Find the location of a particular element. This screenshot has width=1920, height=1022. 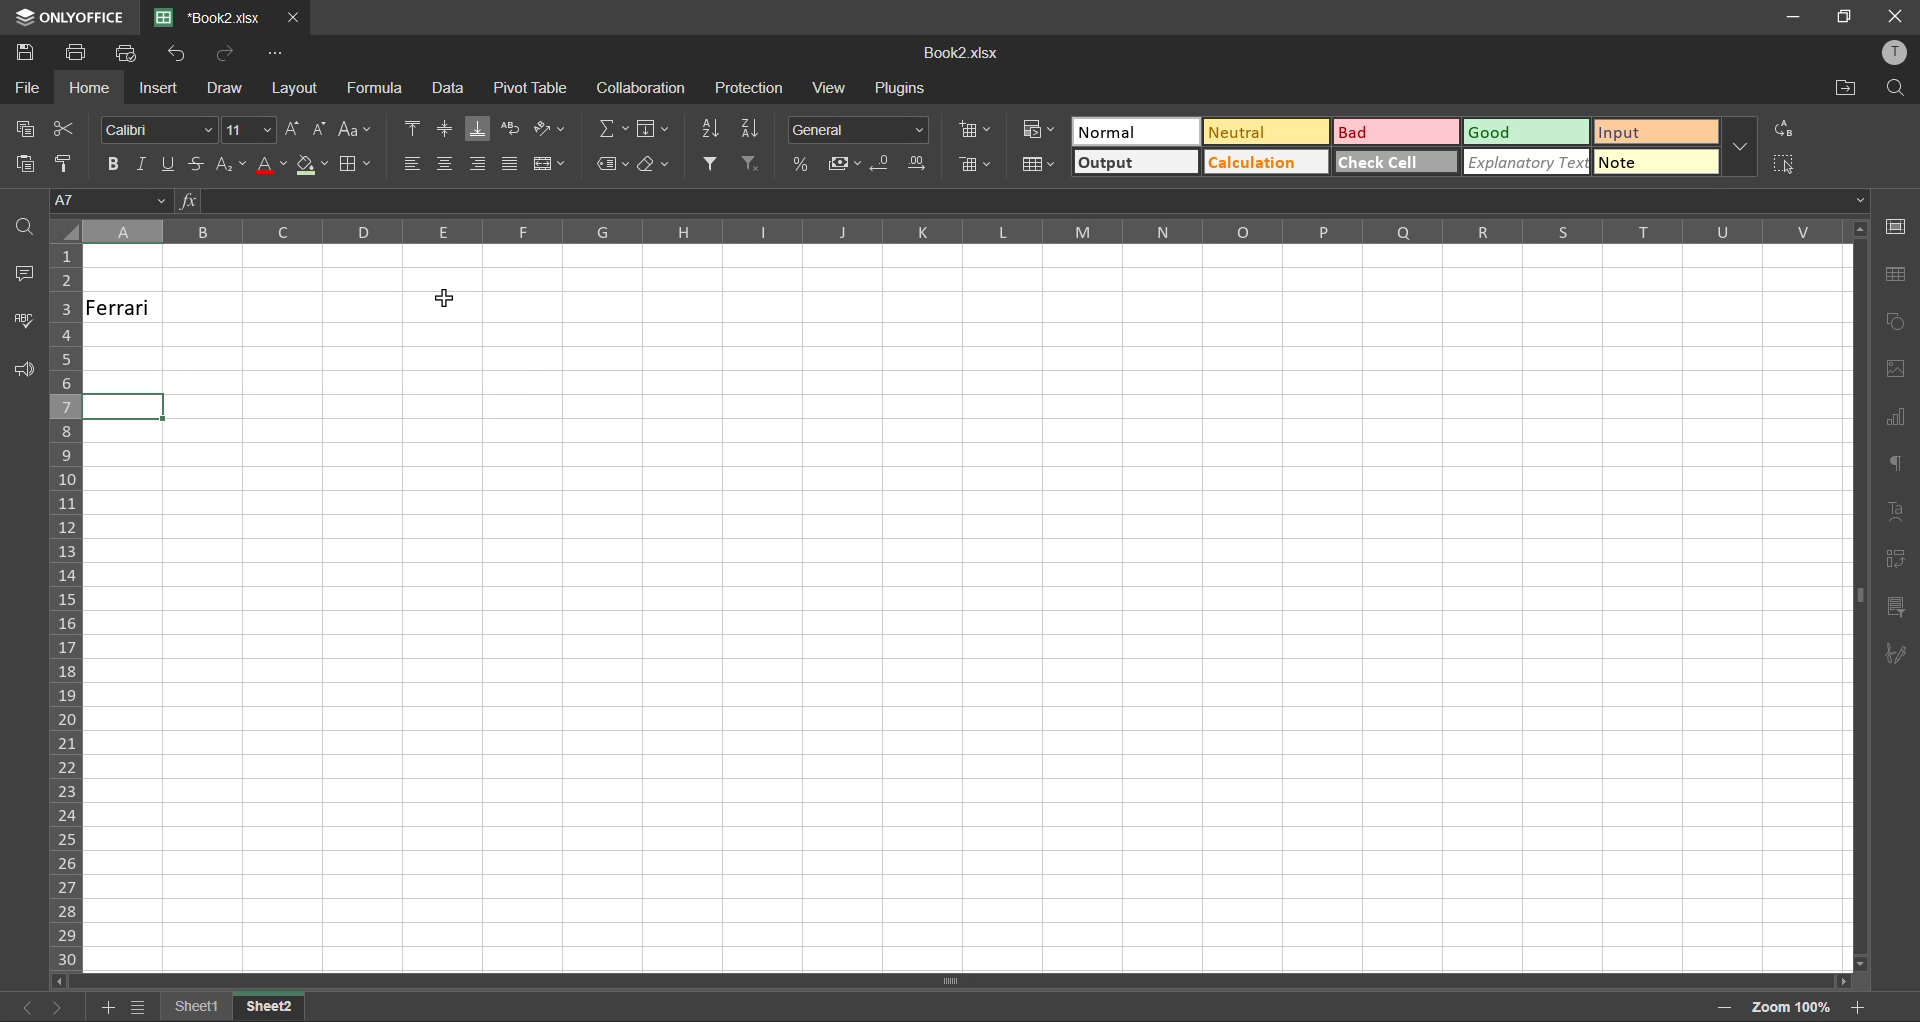

feedback is located at coordinates (32, 371).